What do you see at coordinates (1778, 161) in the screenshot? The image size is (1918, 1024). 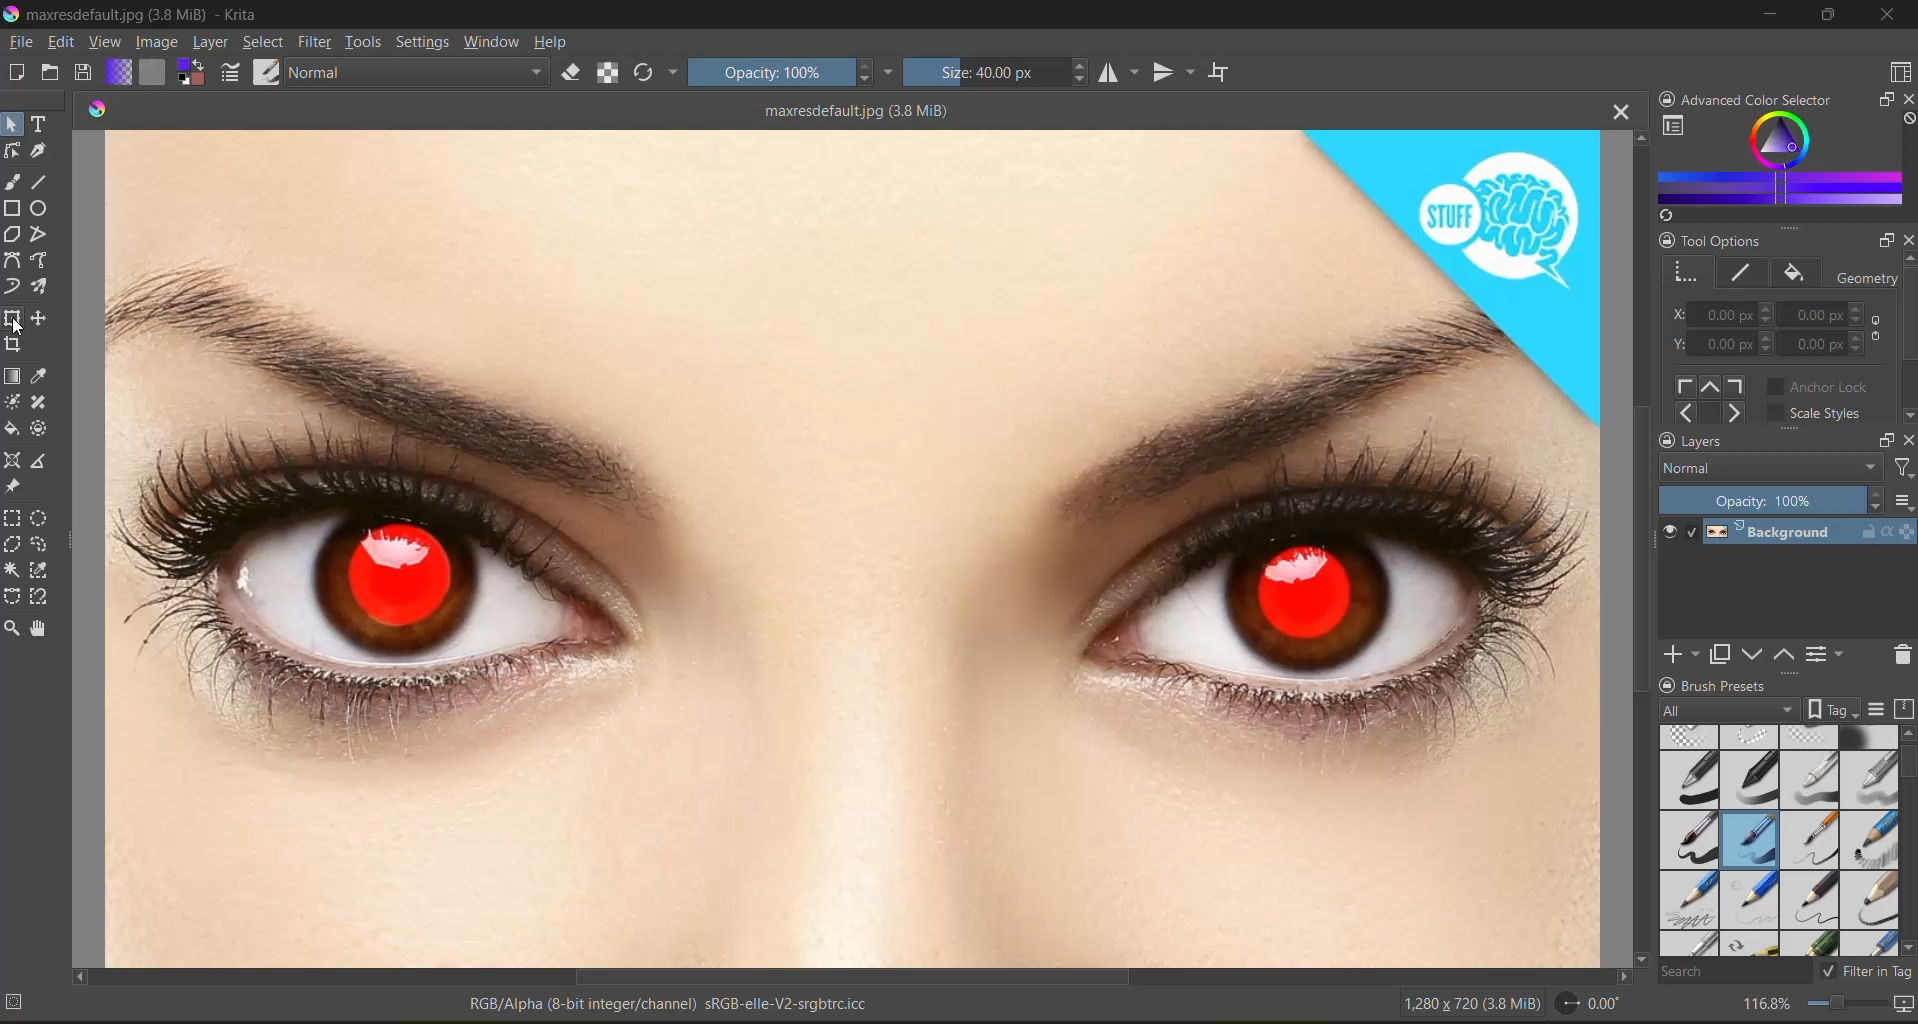 I see `advanced color selector` at bounding box center [1778, 161].